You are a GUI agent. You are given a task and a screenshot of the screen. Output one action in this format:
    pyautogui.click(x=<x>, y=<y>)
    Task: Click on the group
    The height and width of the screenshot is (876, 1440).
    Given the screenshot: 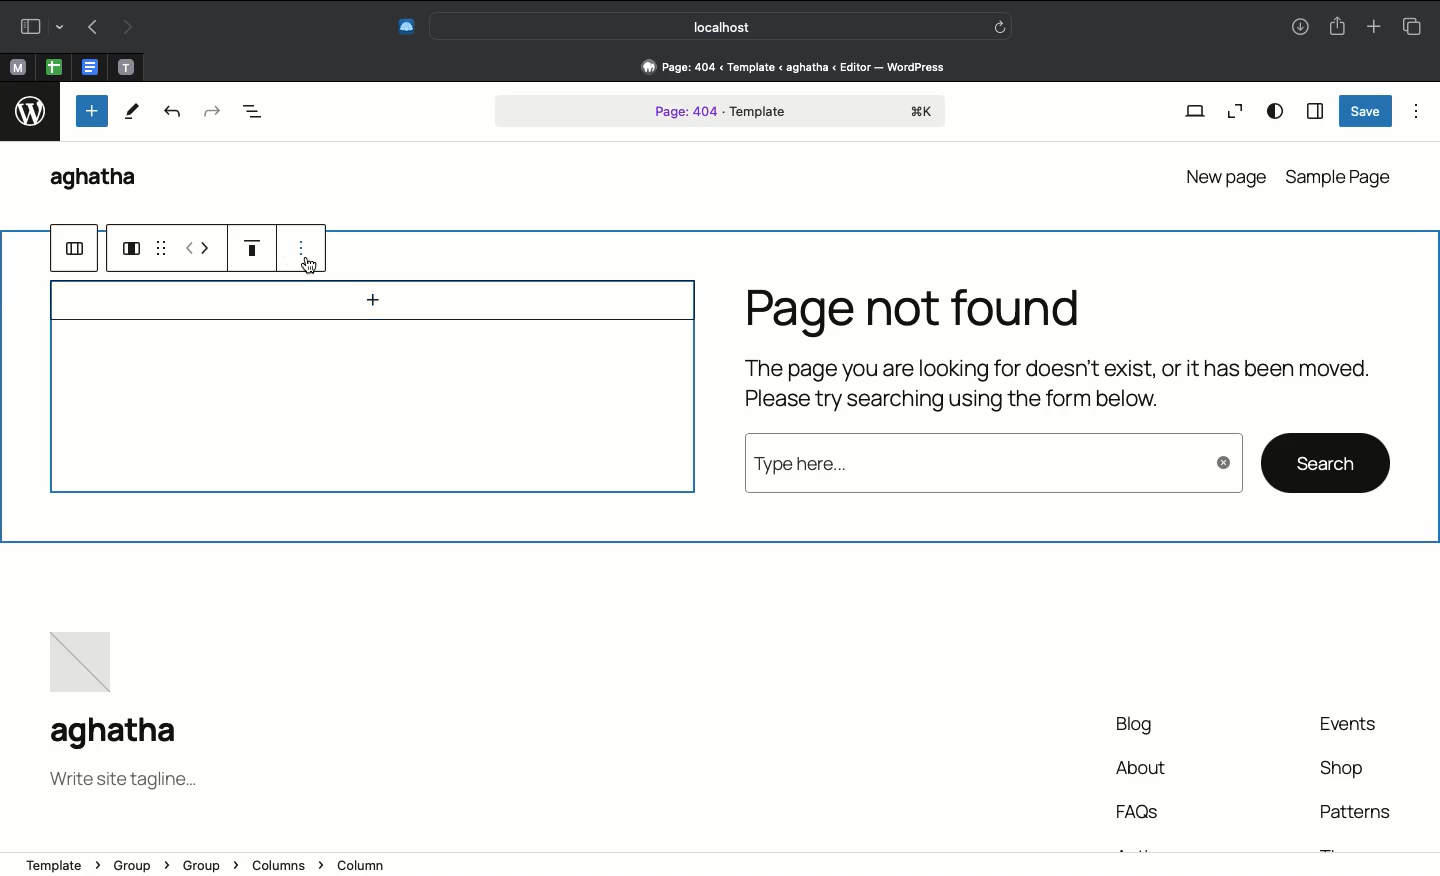 What is the action you would take?
    pyautogui.click(x=126, y=249)
    